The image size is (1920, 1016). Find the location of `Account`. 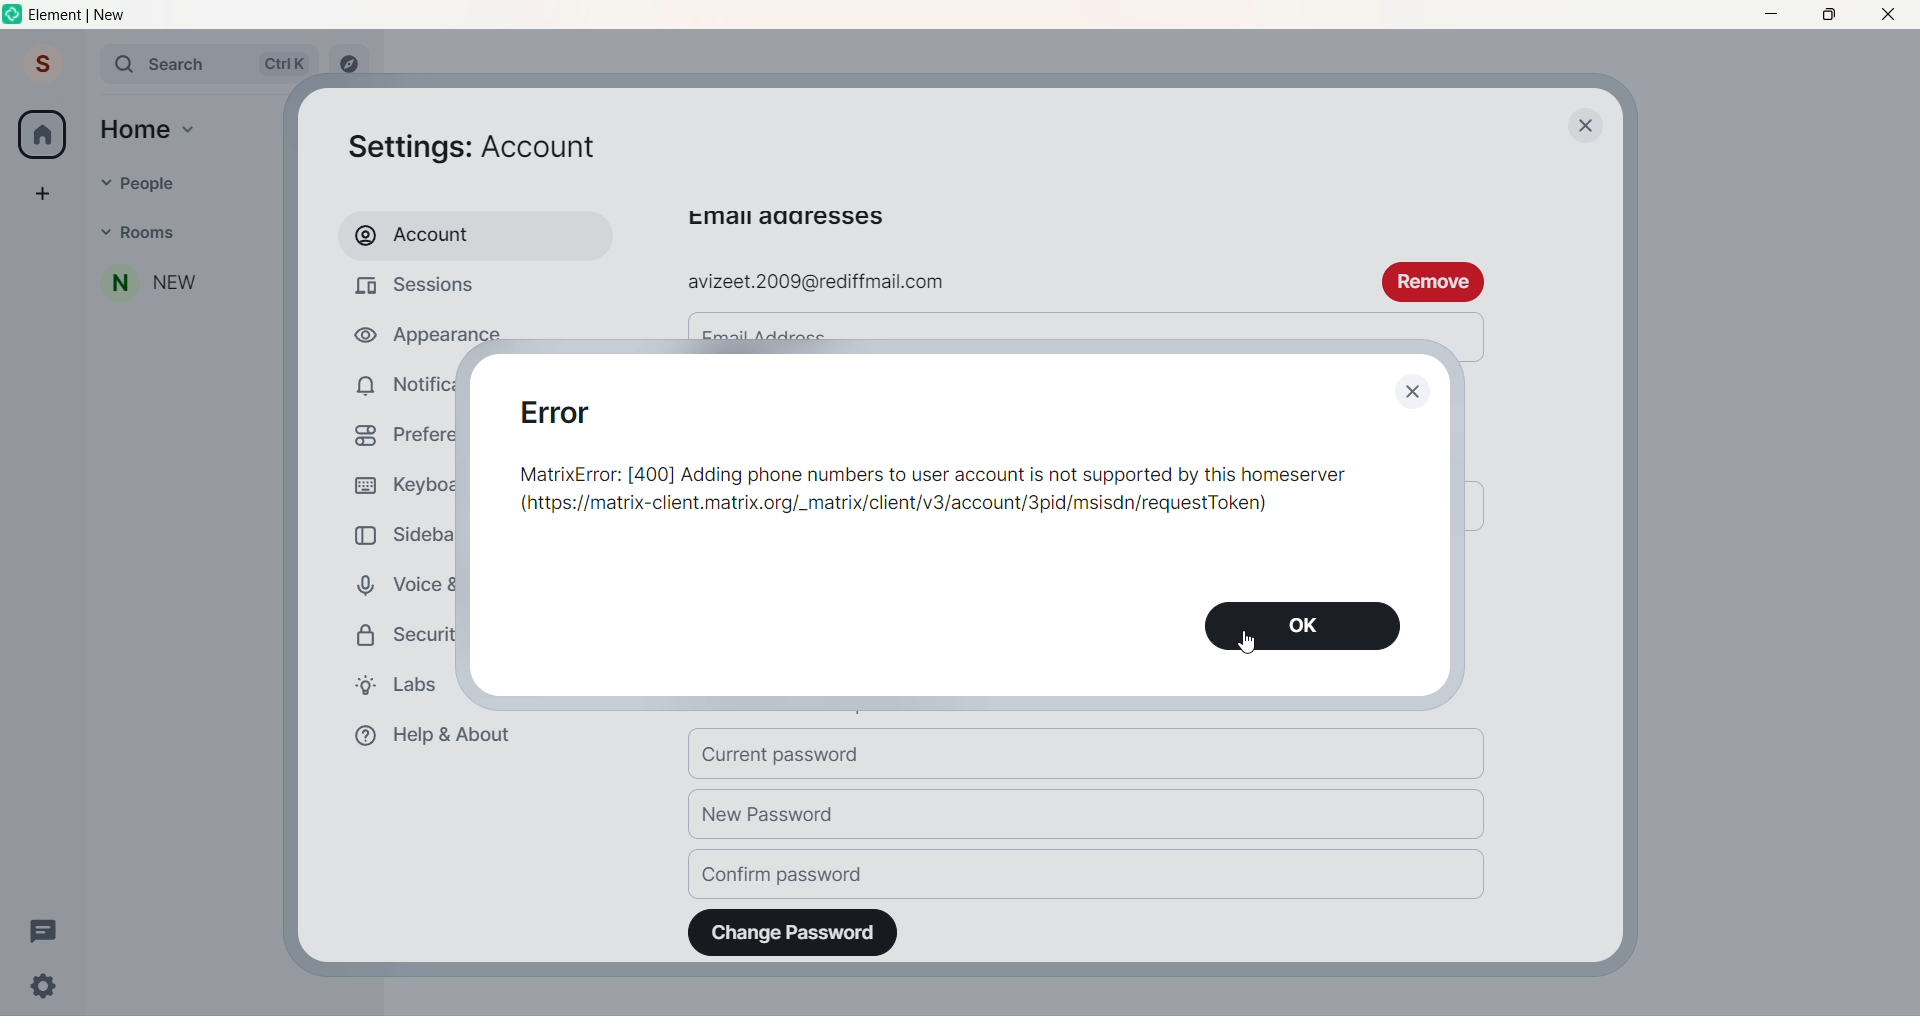

Account is located at coordinates (466, 235).